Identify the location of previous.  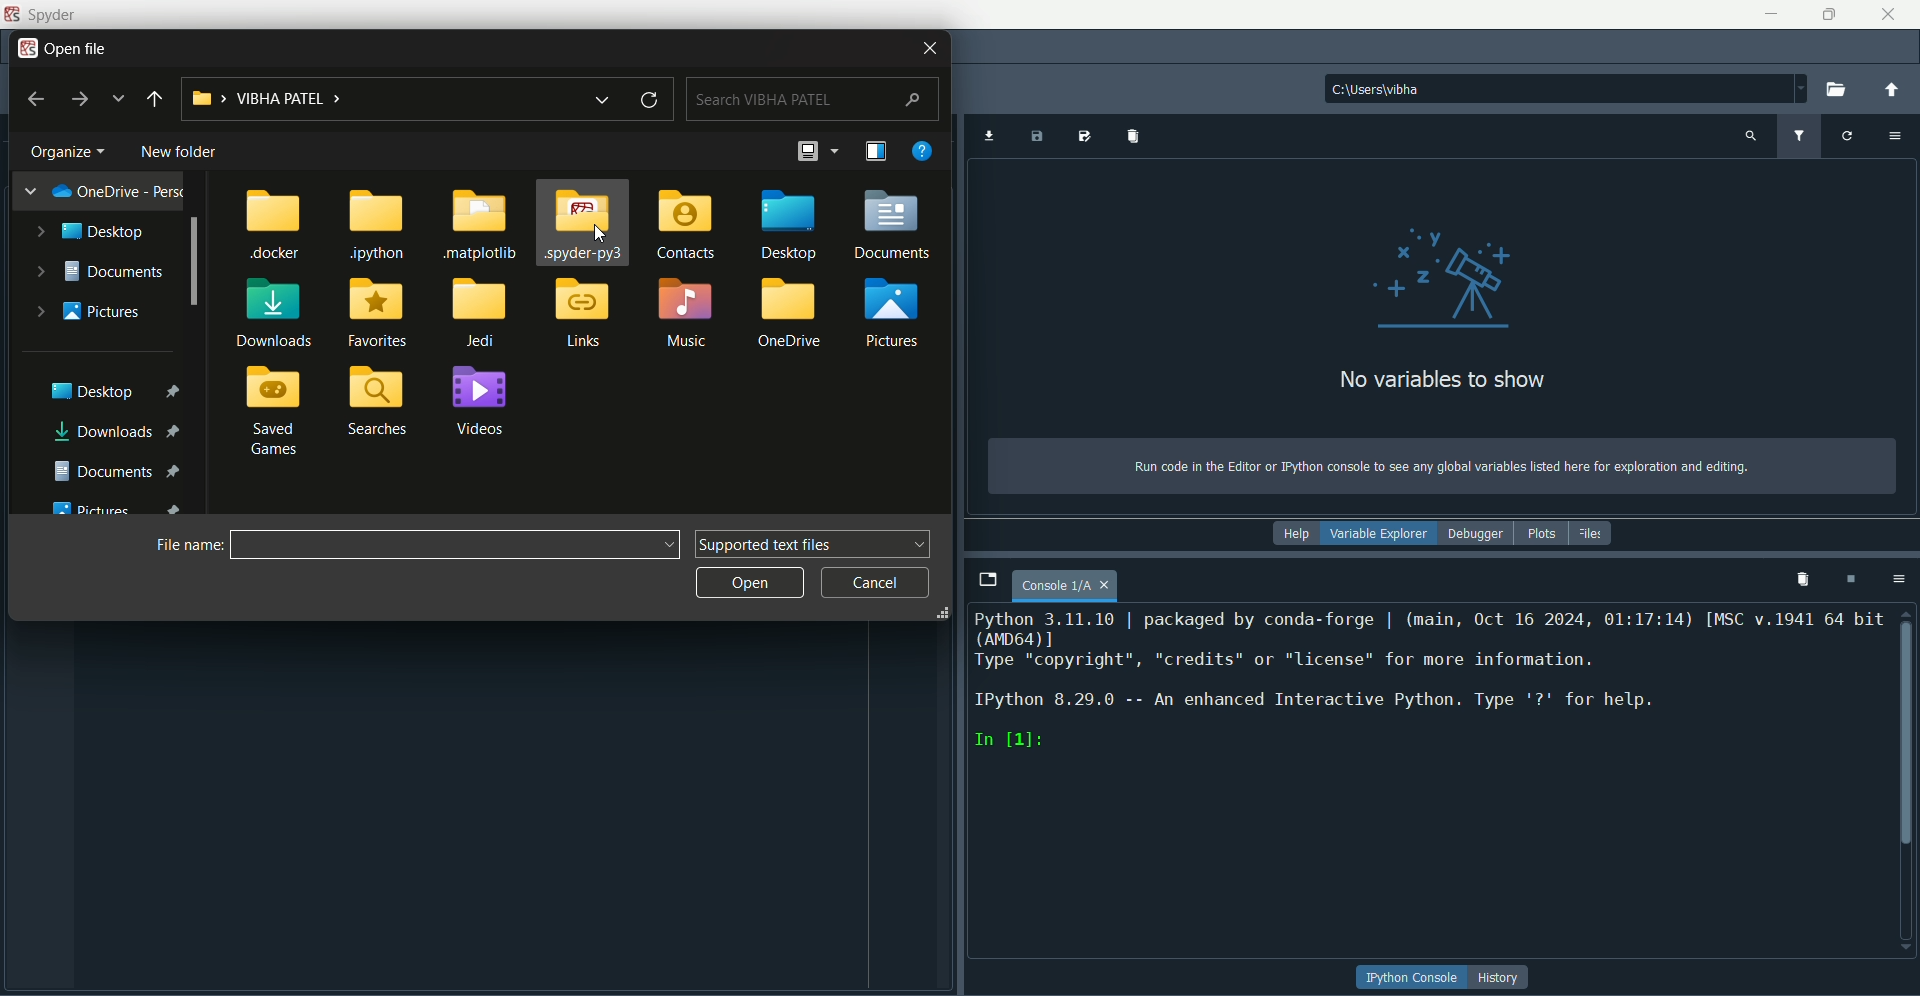
(154, 102).